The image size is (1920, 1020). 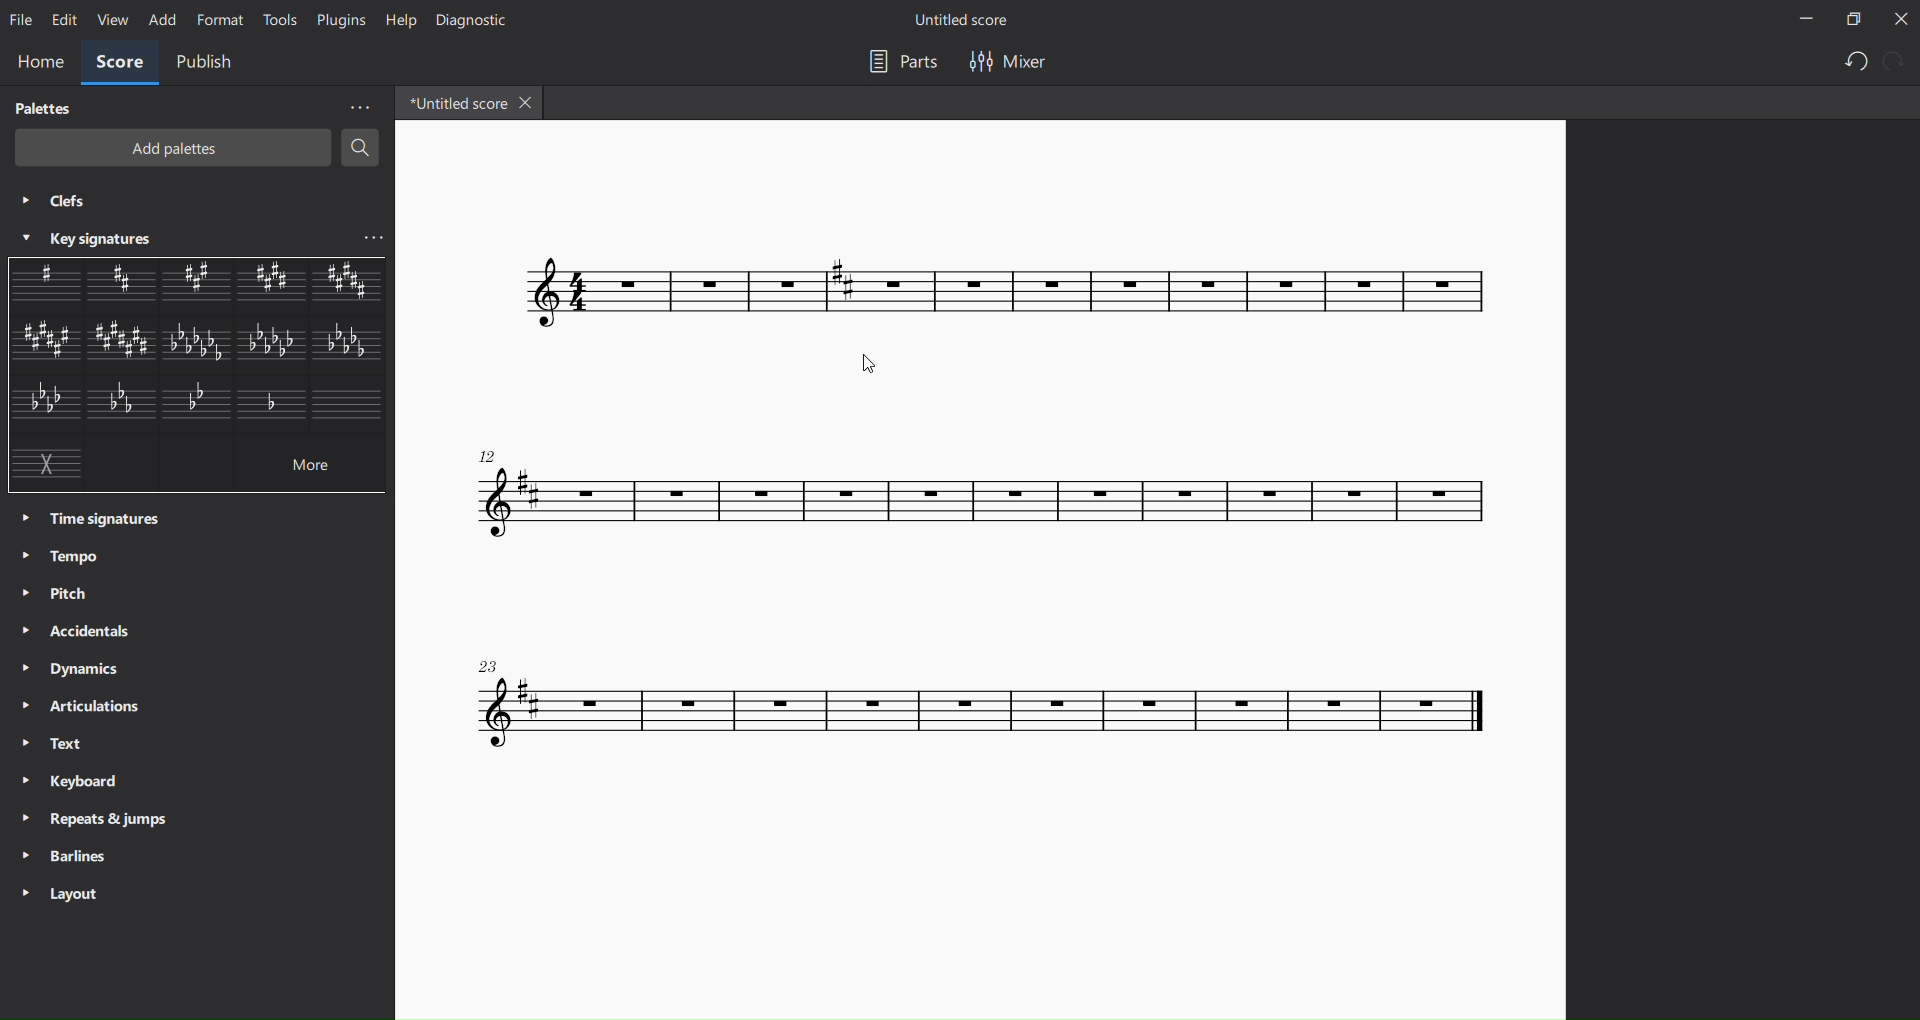 I want to click on maximize, so click(x=1851, y=20).